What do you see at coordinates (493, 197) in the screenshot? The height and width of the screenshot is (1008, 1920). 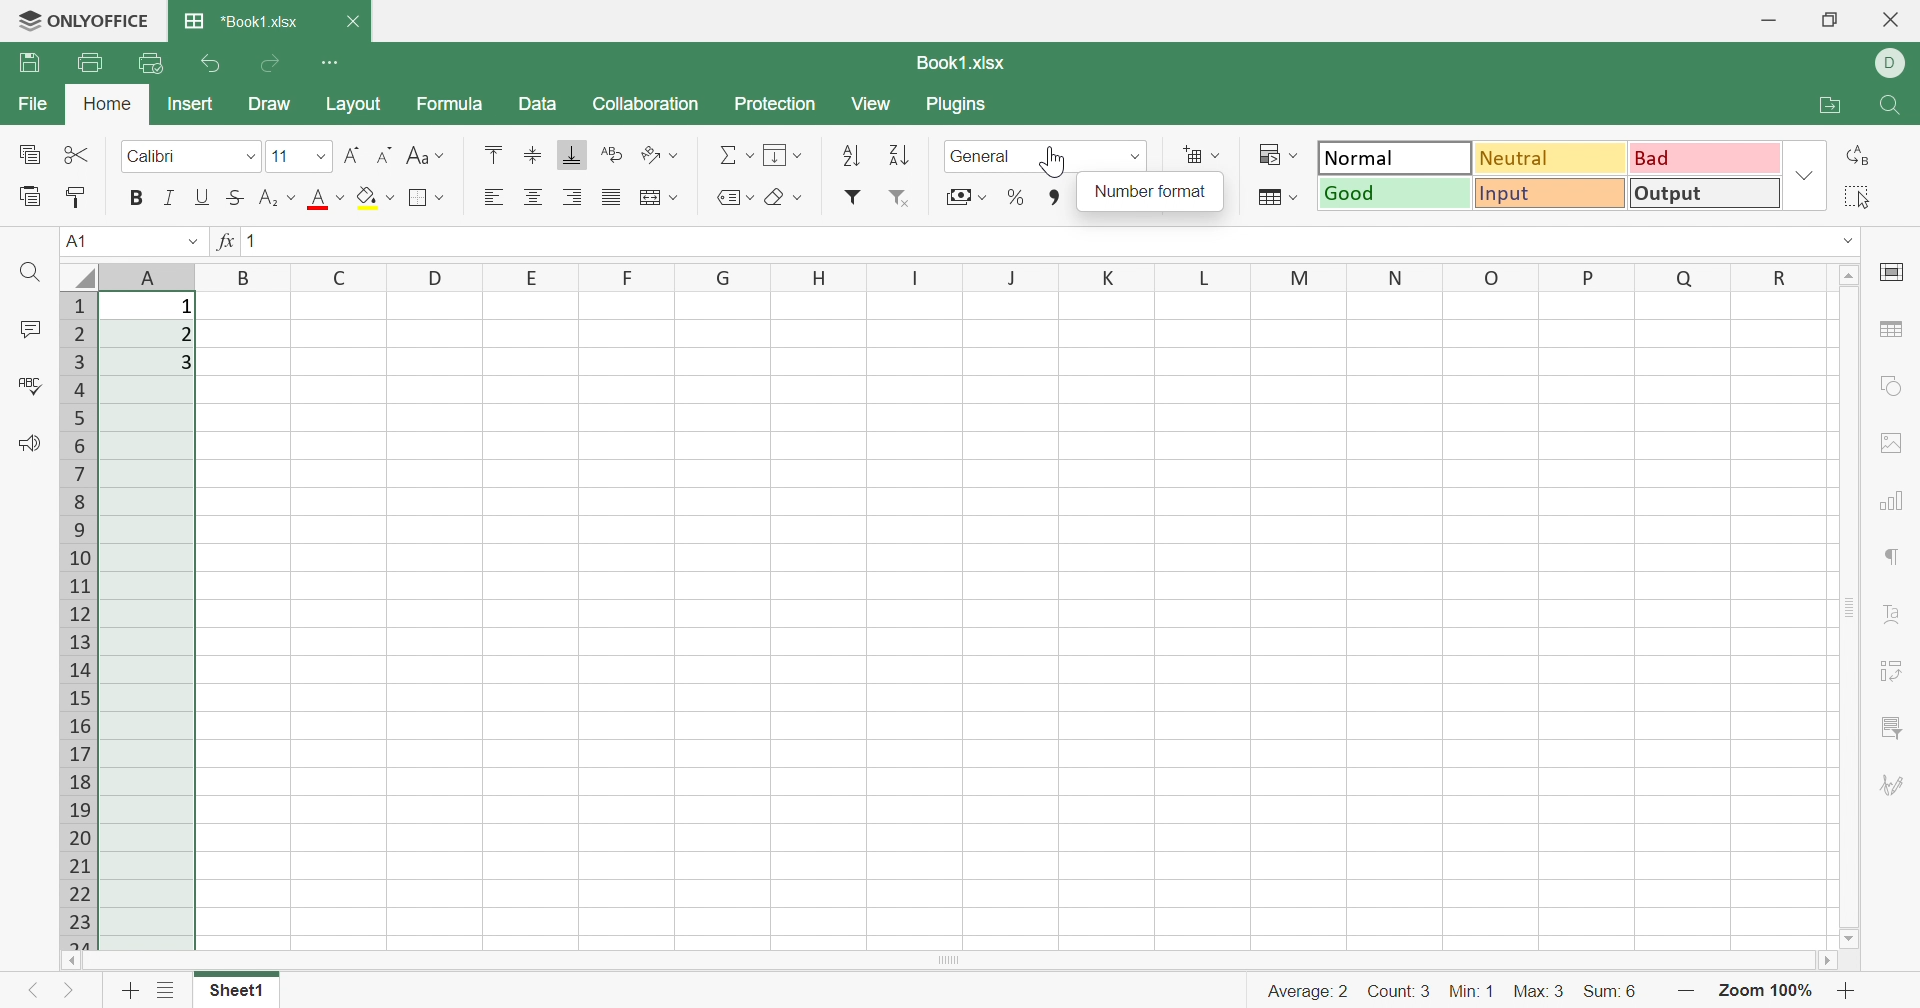 I see `Align left` at bounding box center [493, 197].